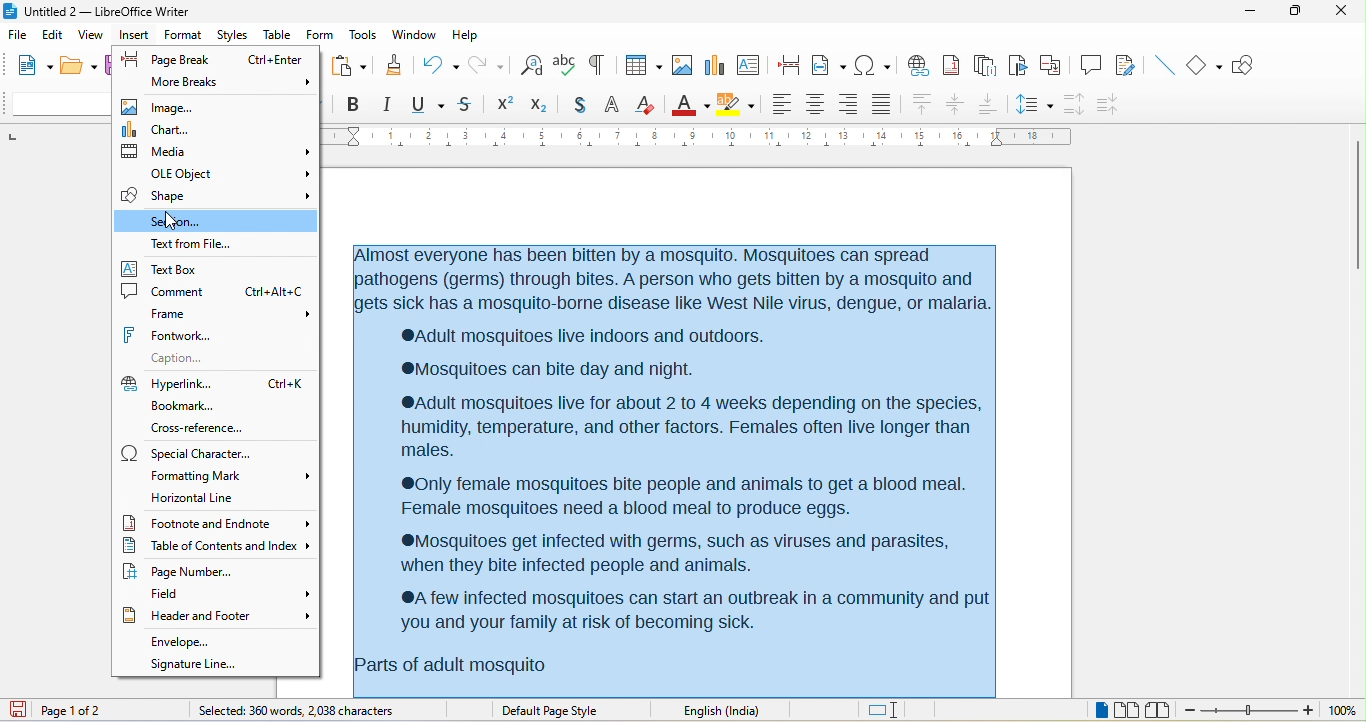 The image size is (1366, 722). I want to click on formatting mark, so click(218, 475).